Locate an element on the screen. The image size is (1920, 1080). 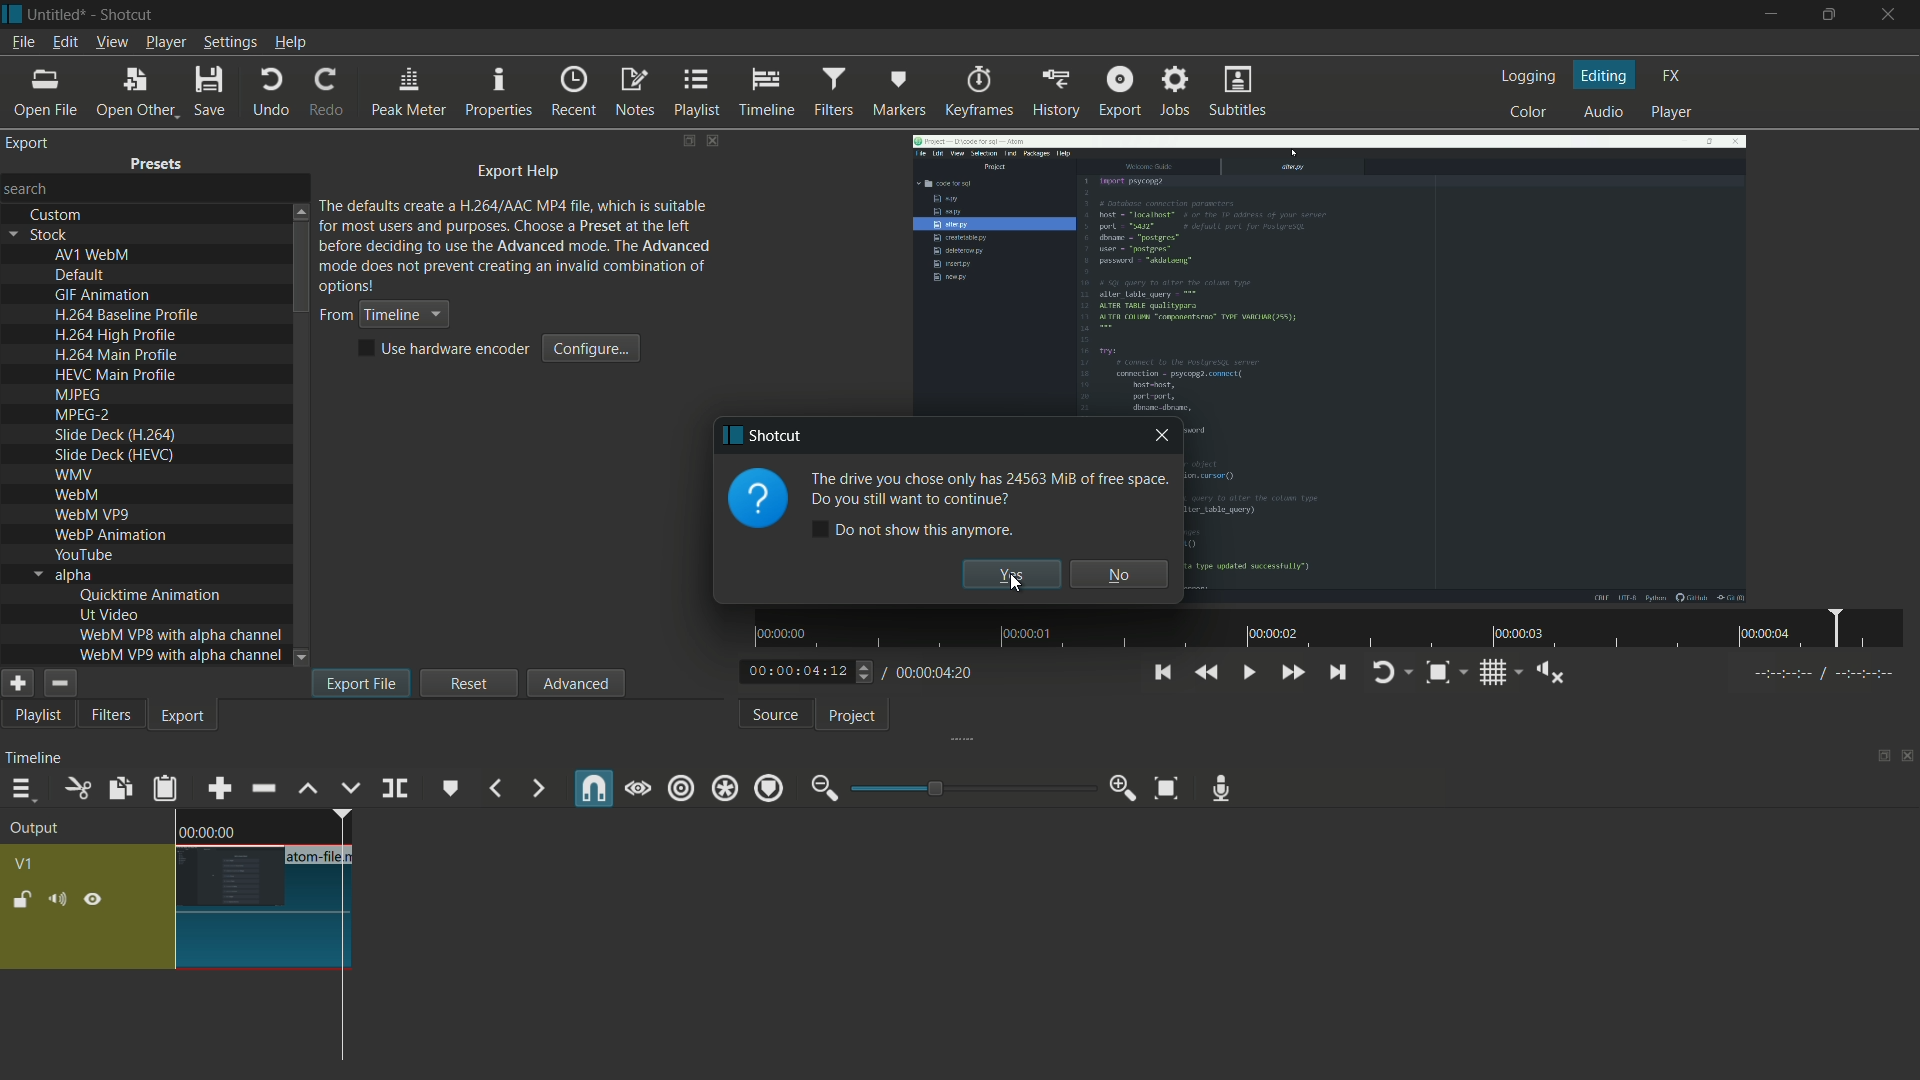
ut video is located at coordinates (109, 614).